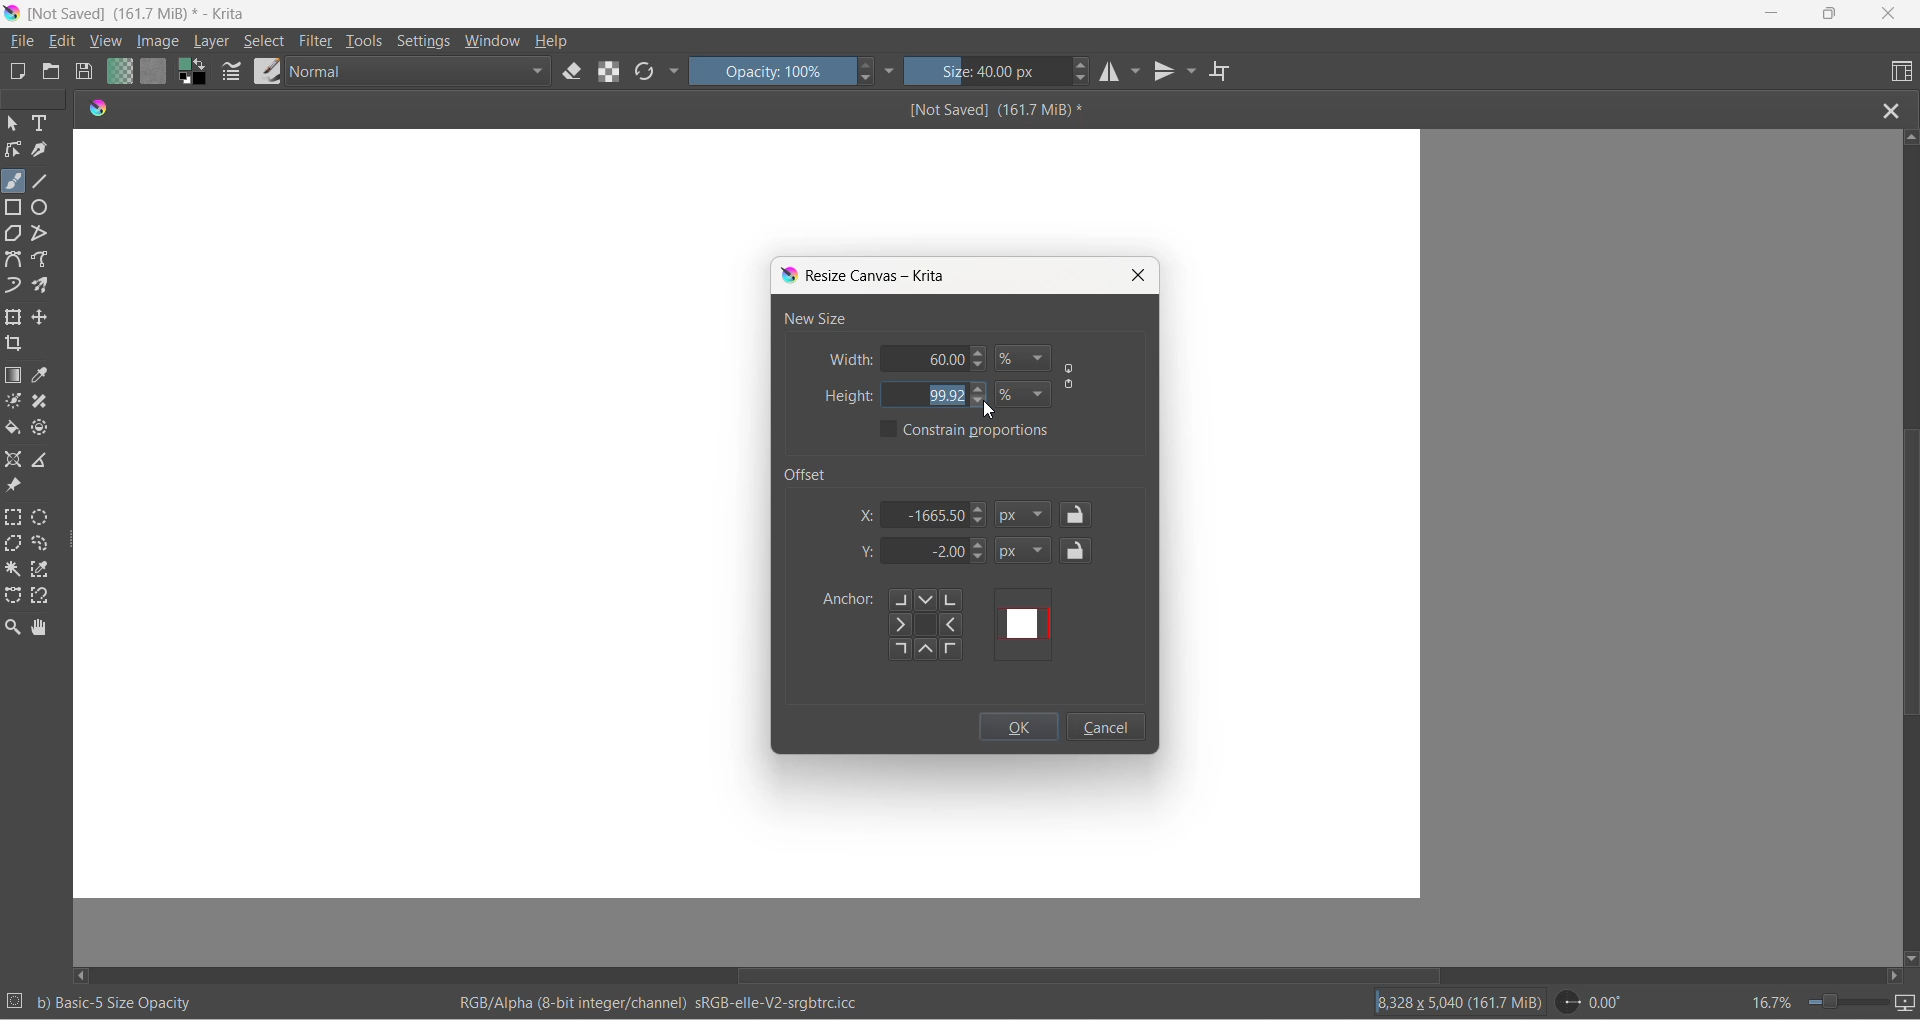  What do you see at coordinates (107, 43) in the screenshot?
I see `view` at bounding box center [107, 43].